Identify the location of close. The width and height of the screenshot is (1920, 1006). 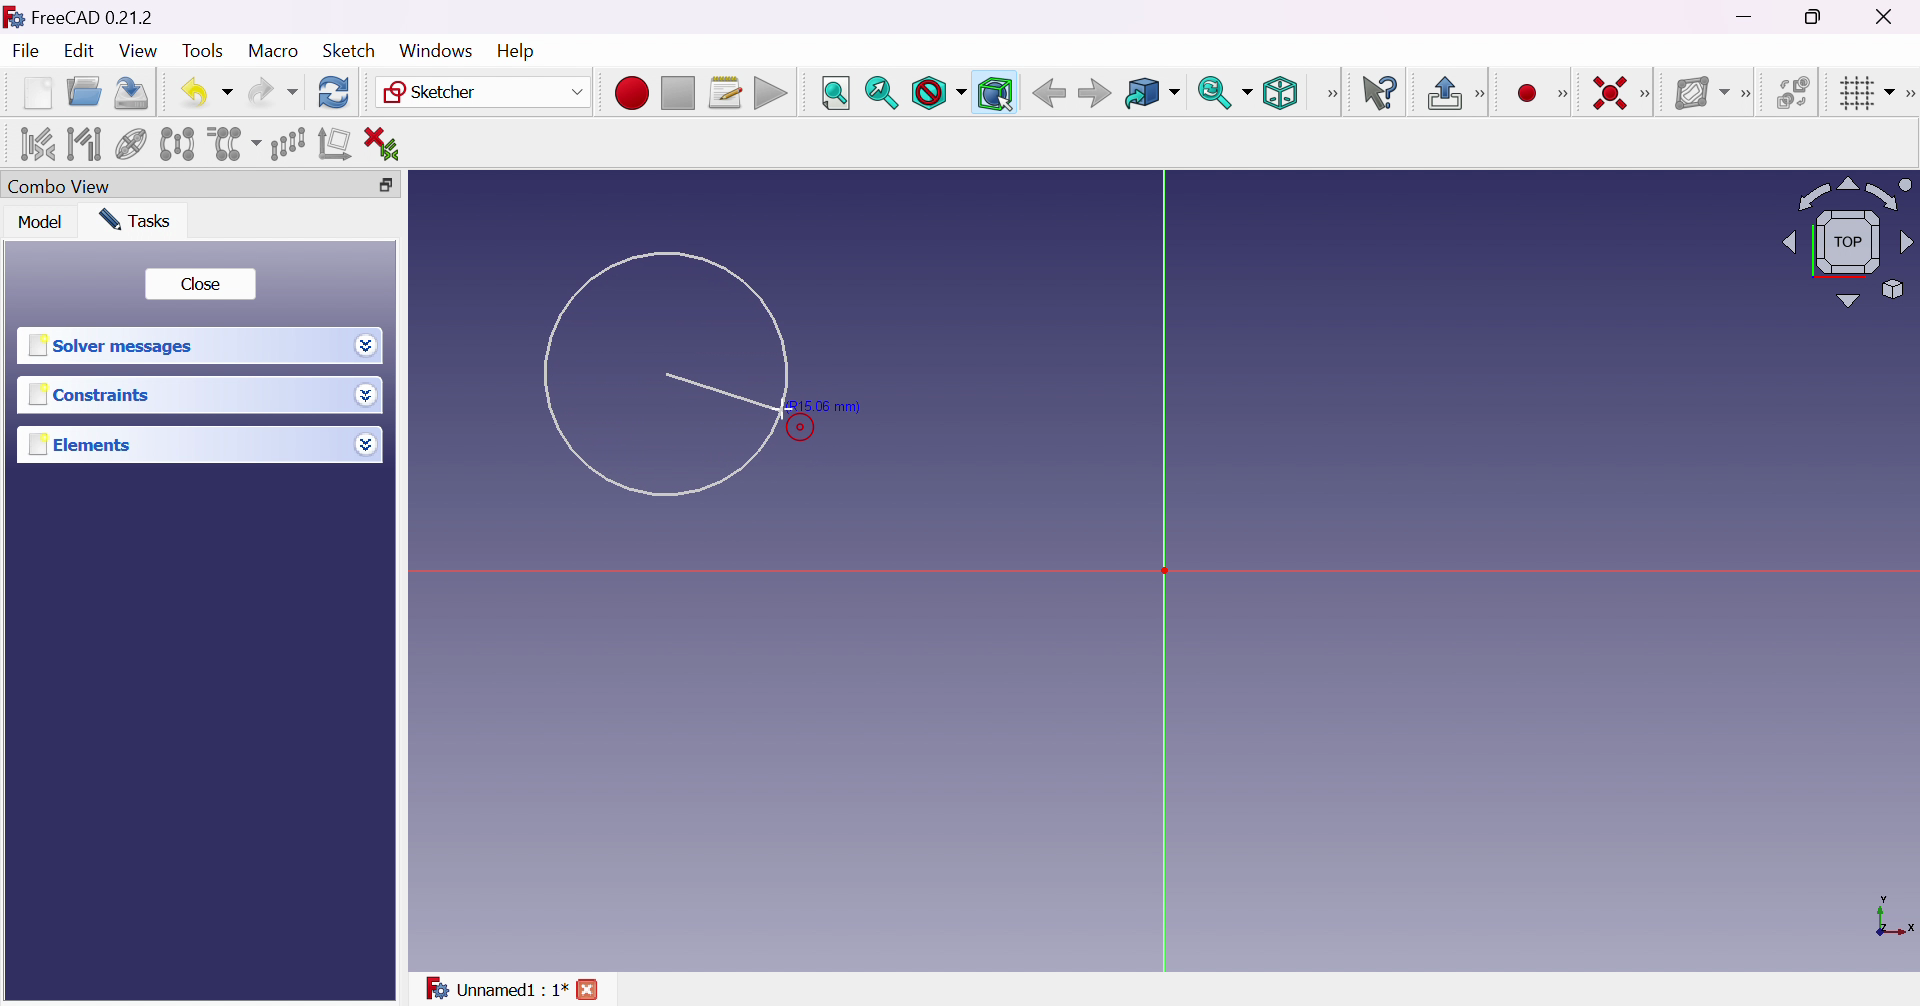
(591, 989).